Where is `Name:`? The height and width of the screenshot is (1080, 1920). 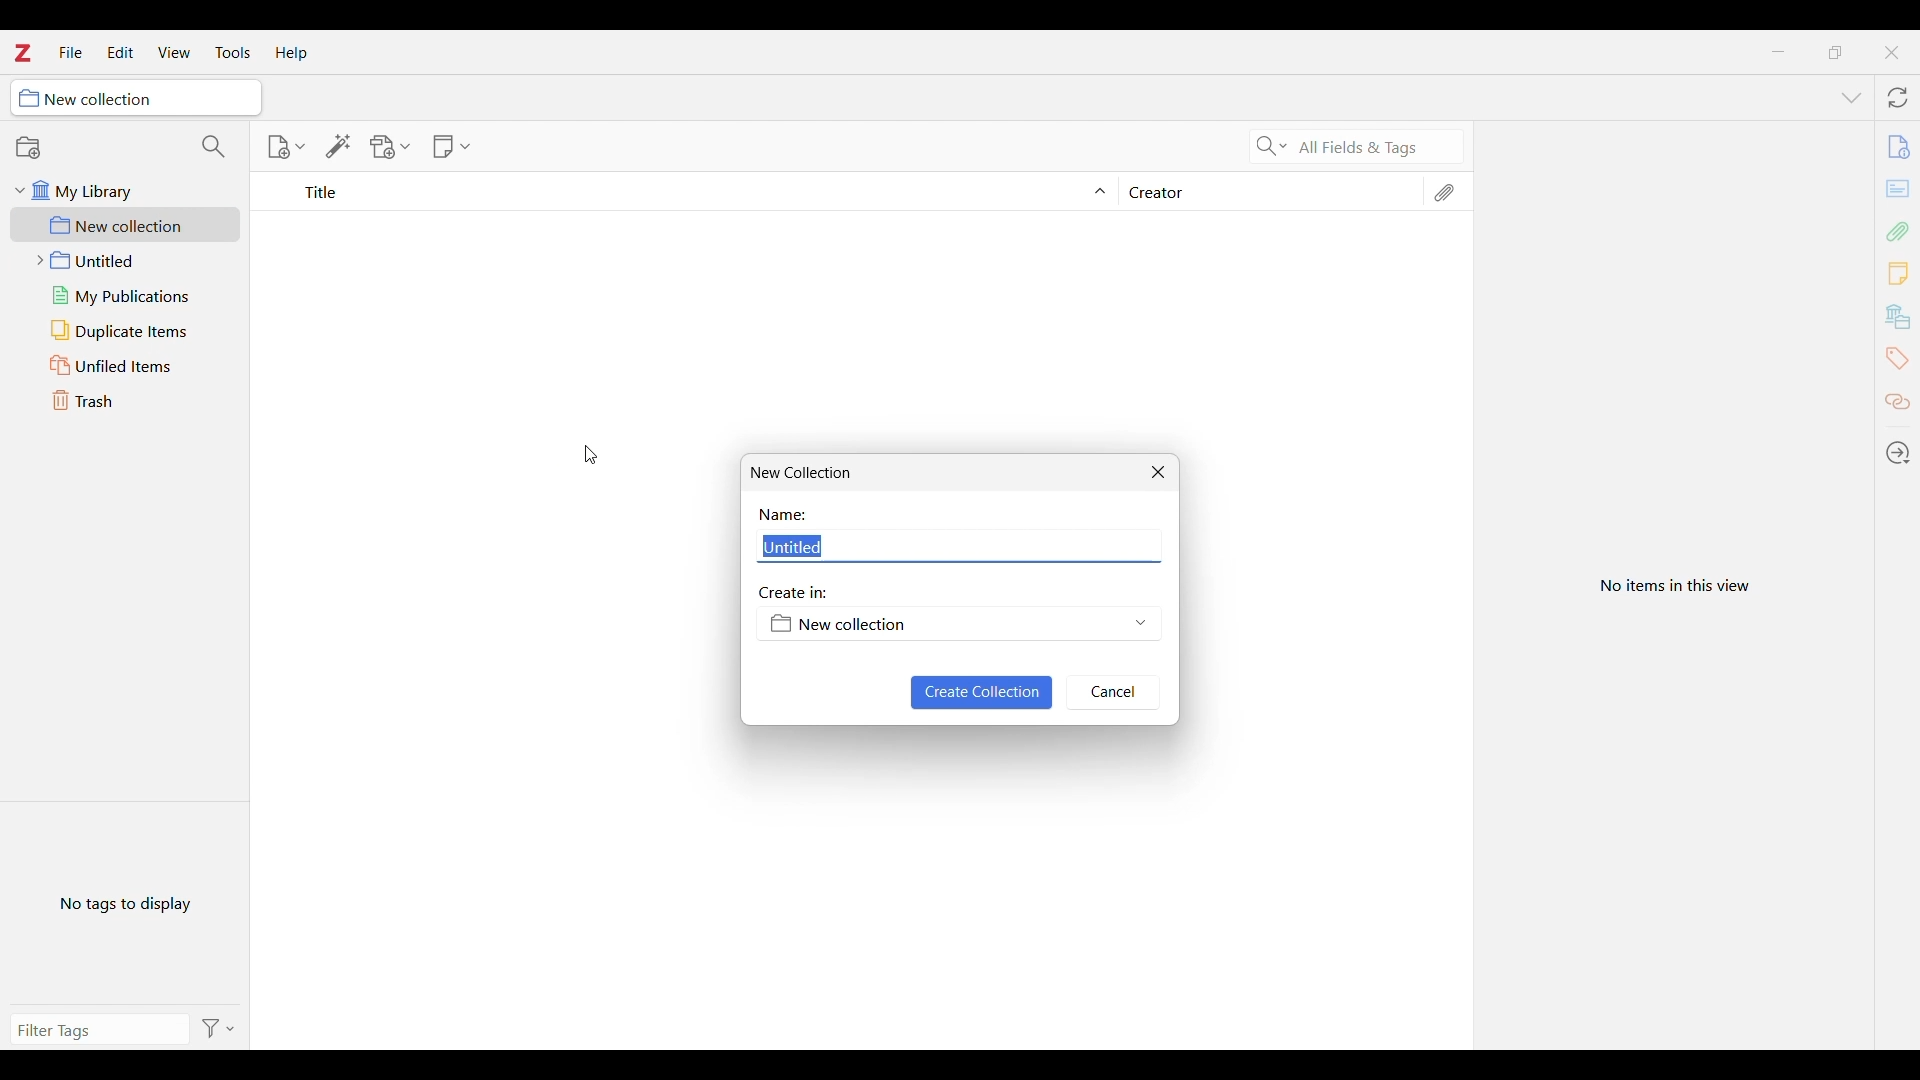
Name: is located at coordinates (785, 516).